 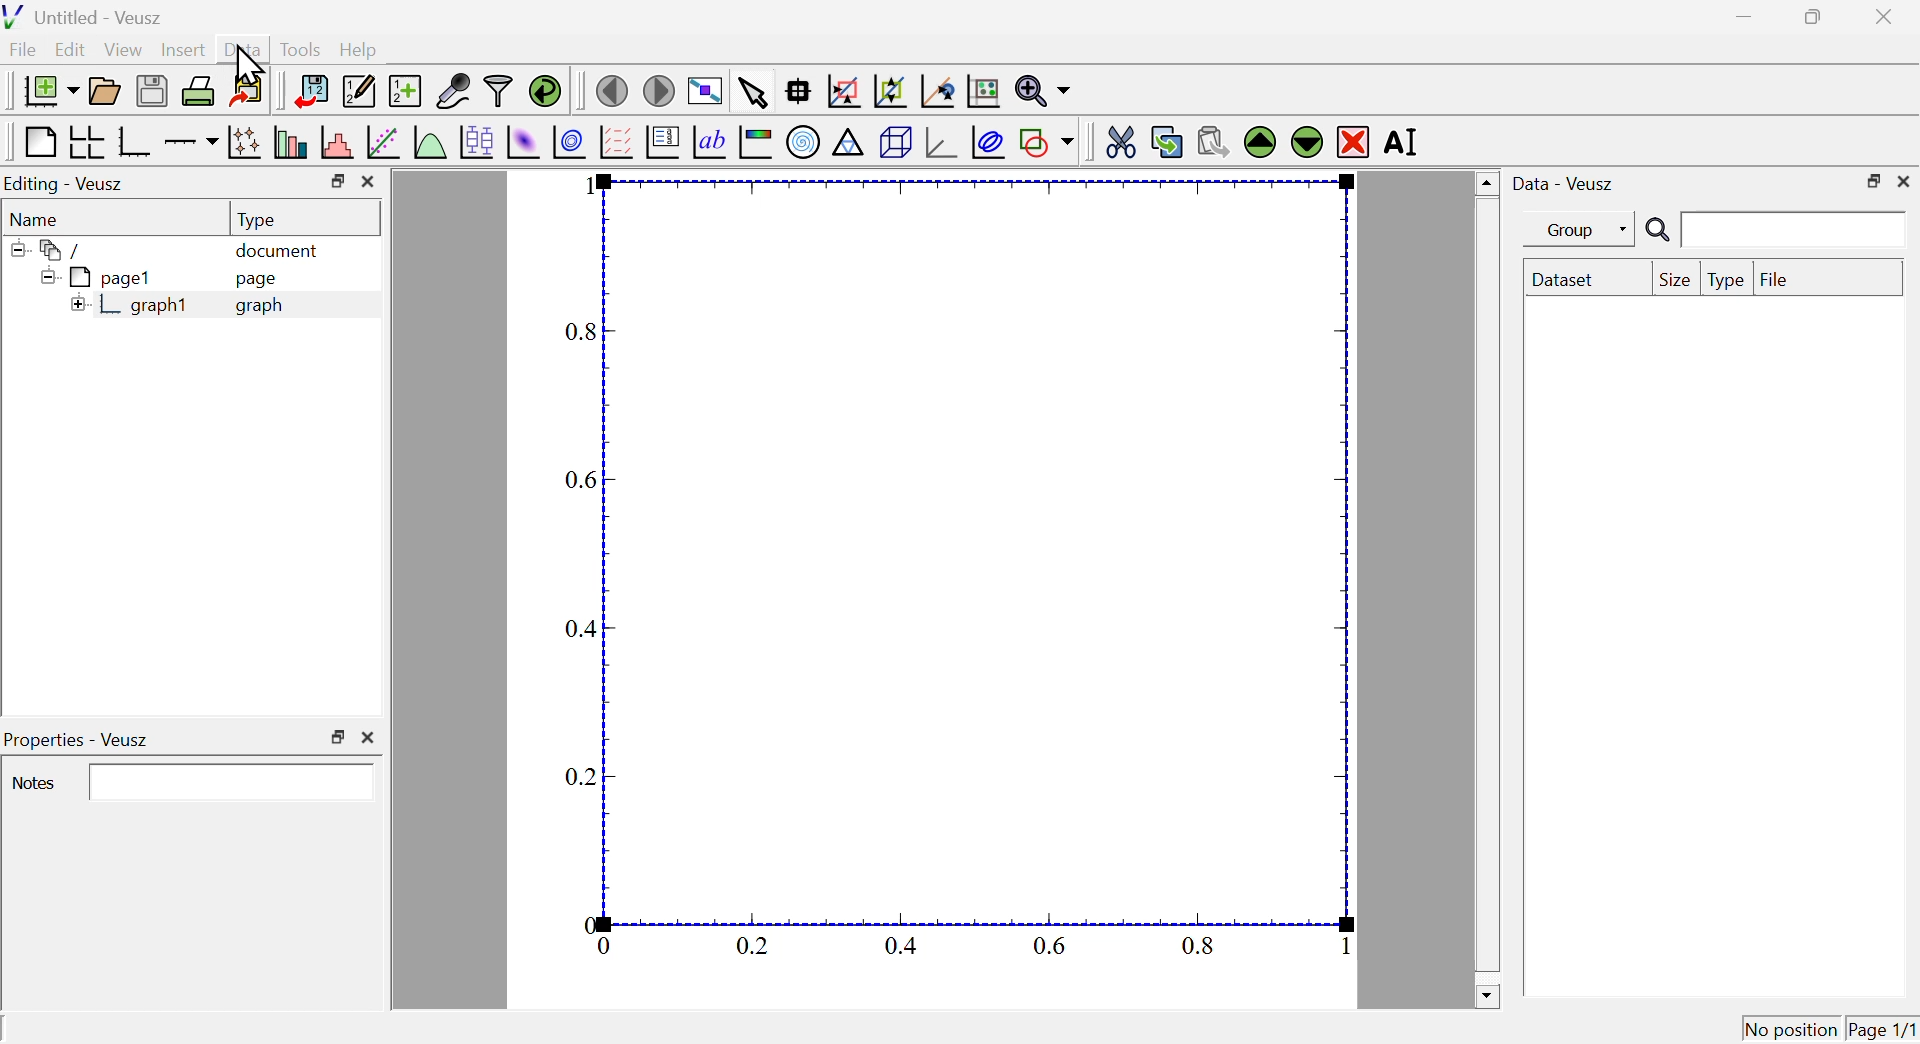 I want to click on page1, so click(x=99, y=277).